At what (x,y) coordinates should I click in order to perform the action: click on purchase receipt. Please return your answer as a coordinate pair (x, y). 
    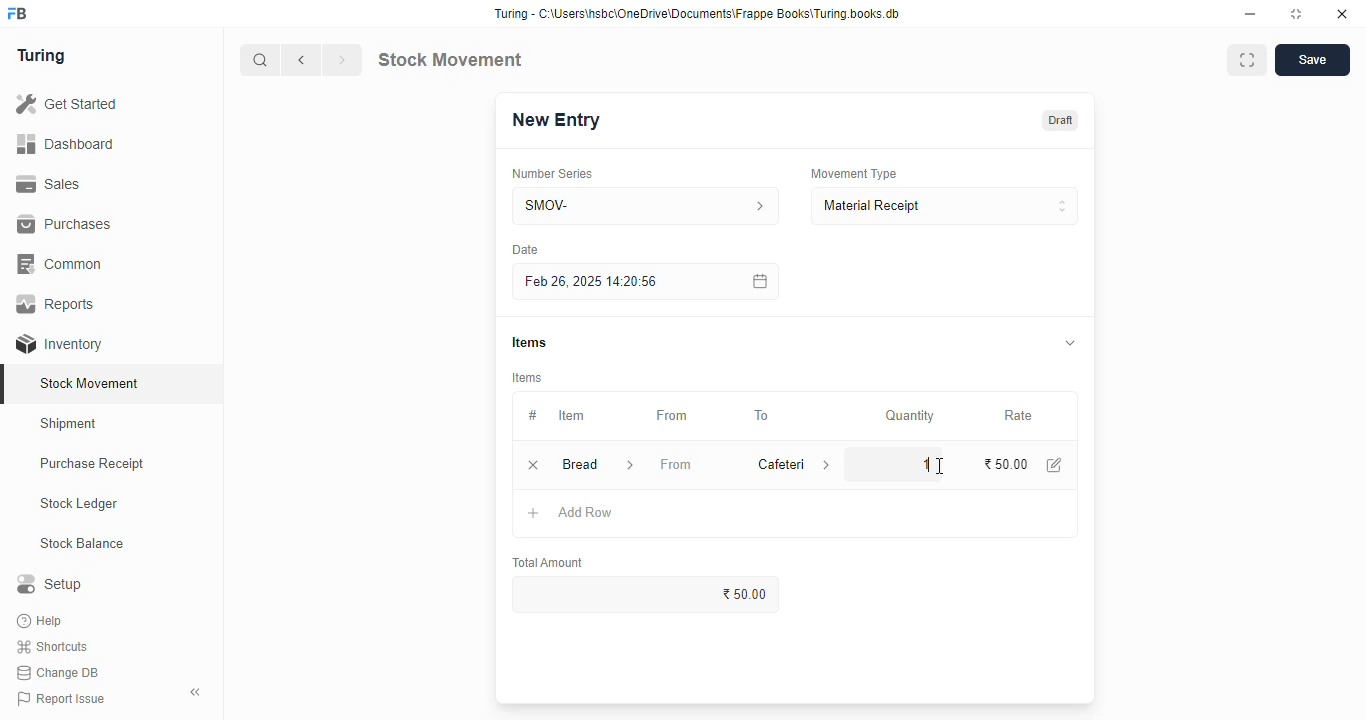
    Looking at the image, I should click on (92, 463).